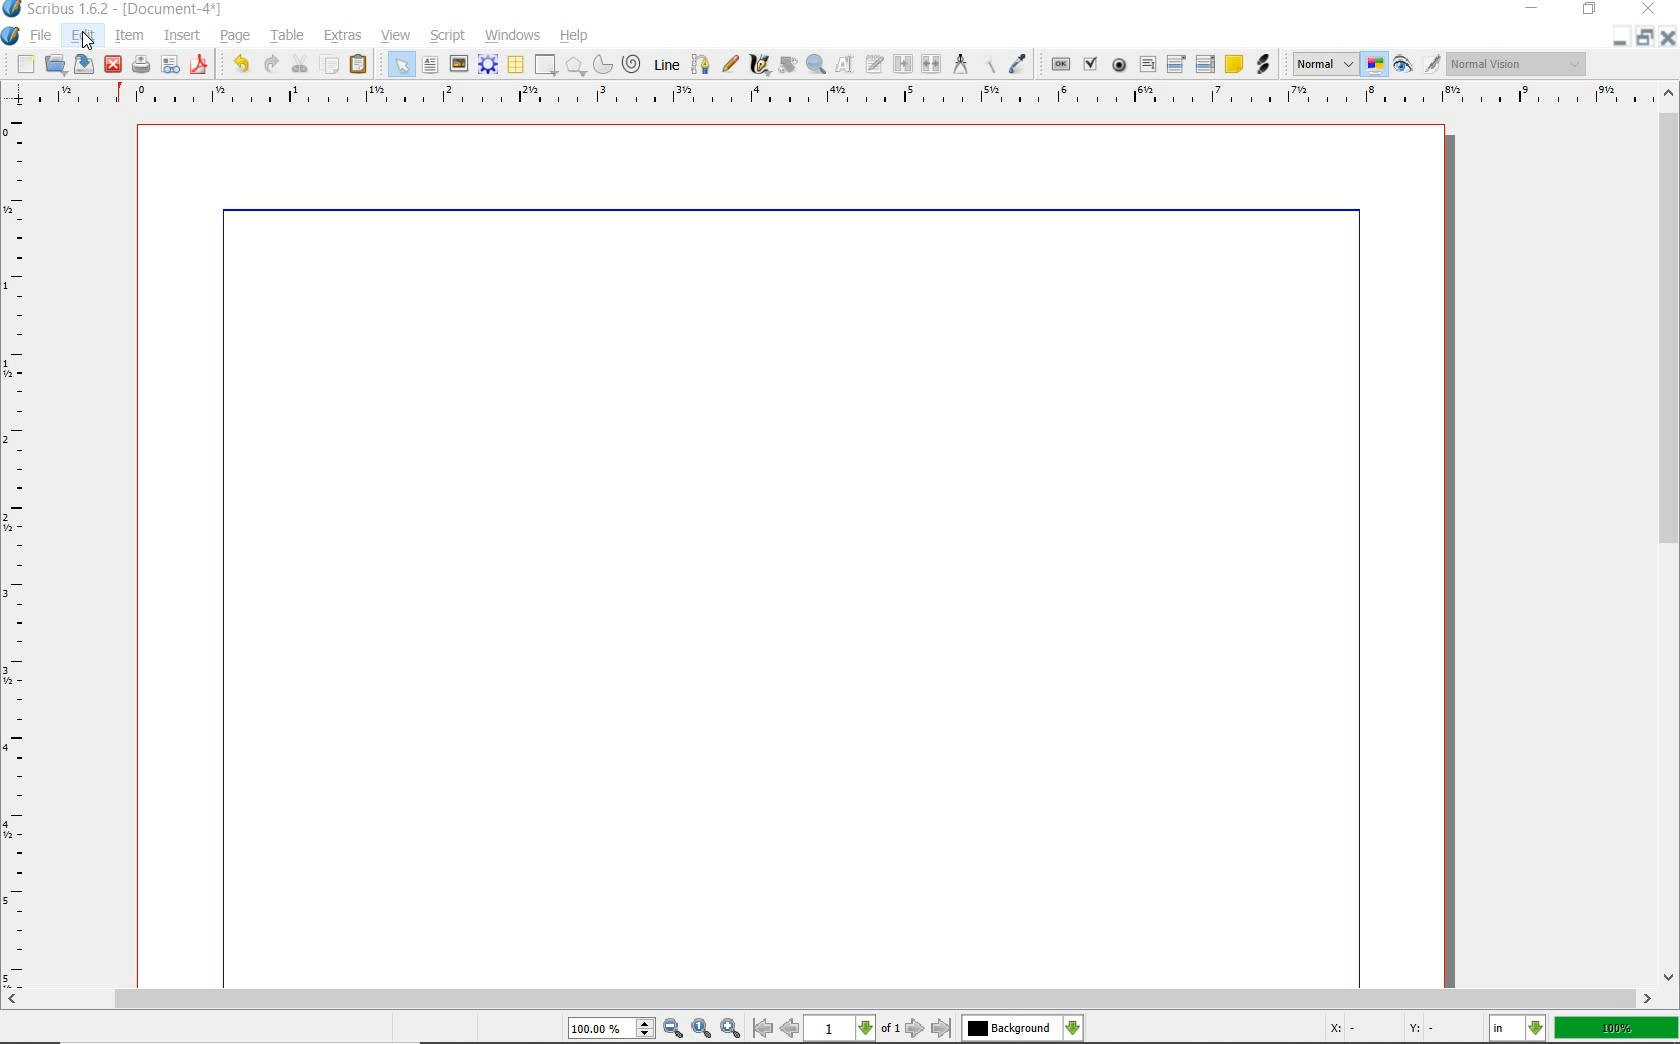 Image resolution: width=1680 pixels, height=1044 pixels. I want to click on insert, so click(181, 35).